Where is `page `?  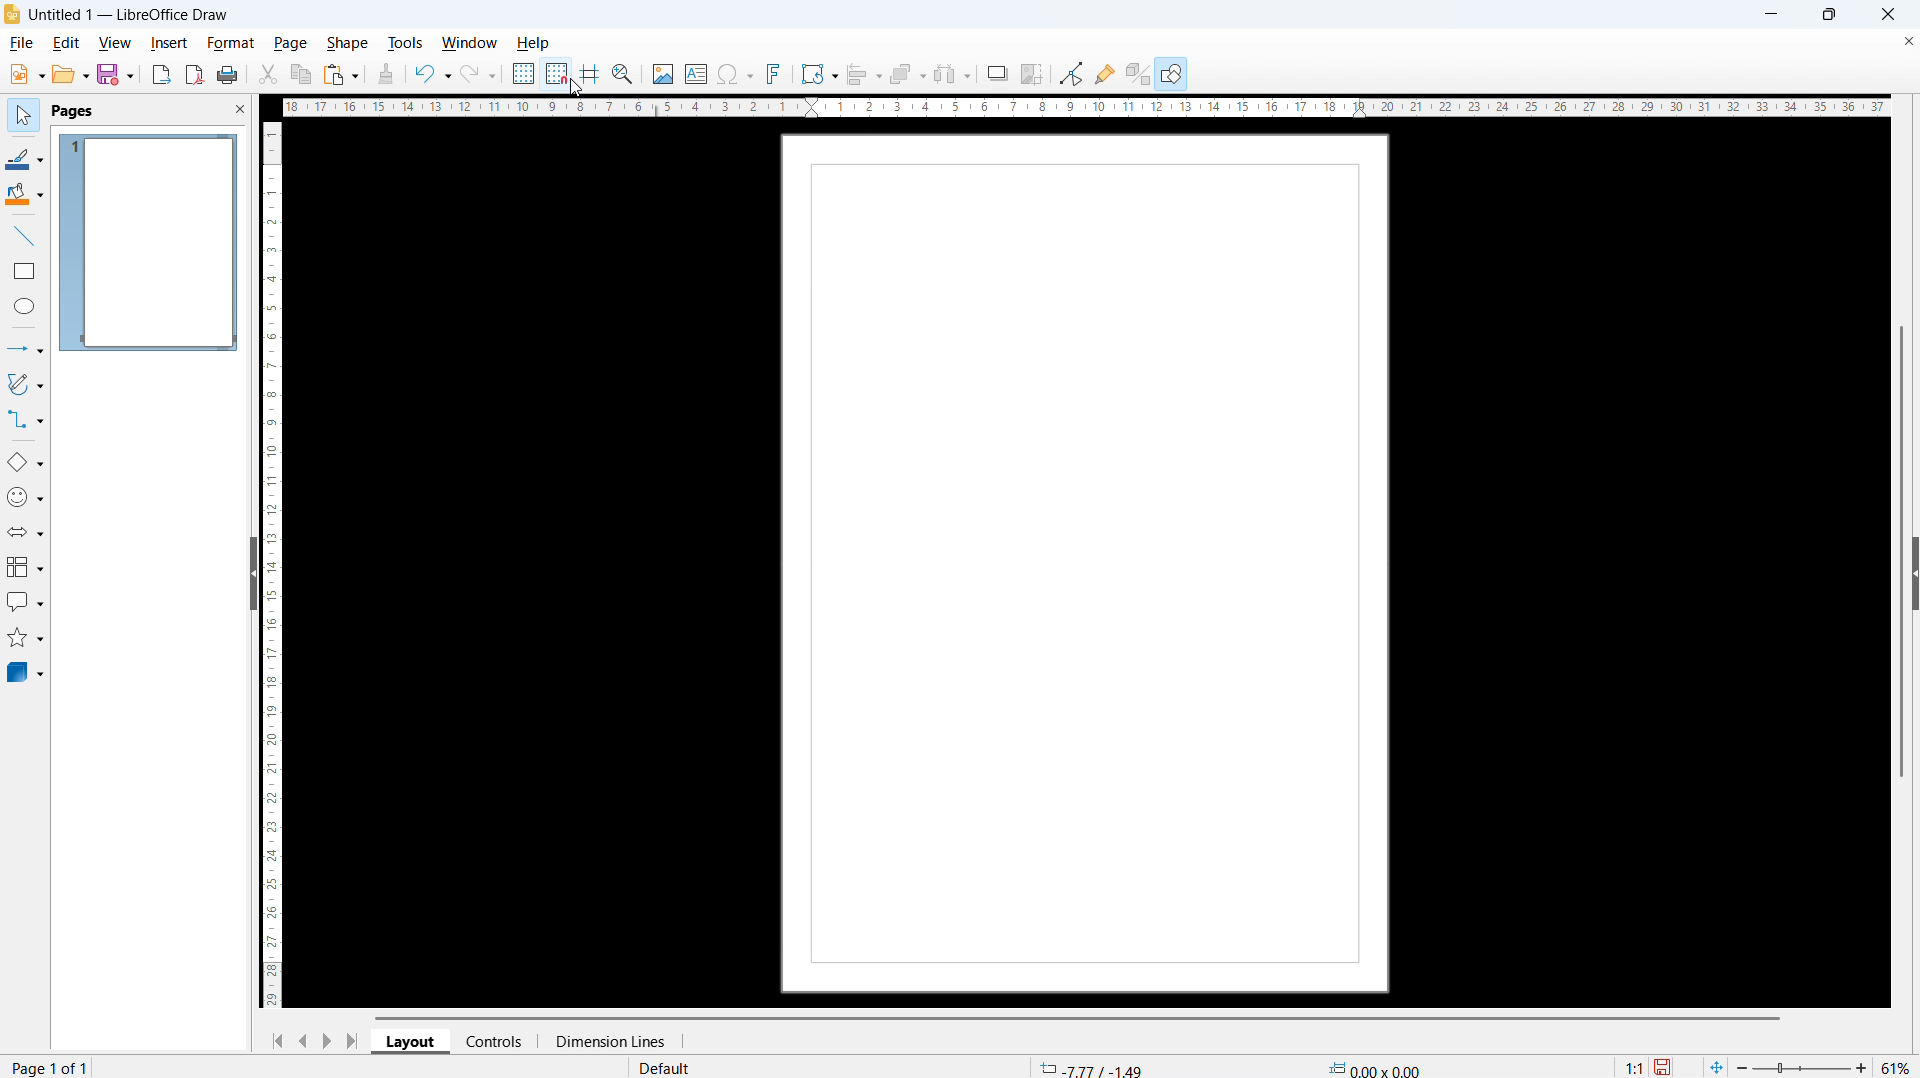
page  is located at coordinates (292, 44).